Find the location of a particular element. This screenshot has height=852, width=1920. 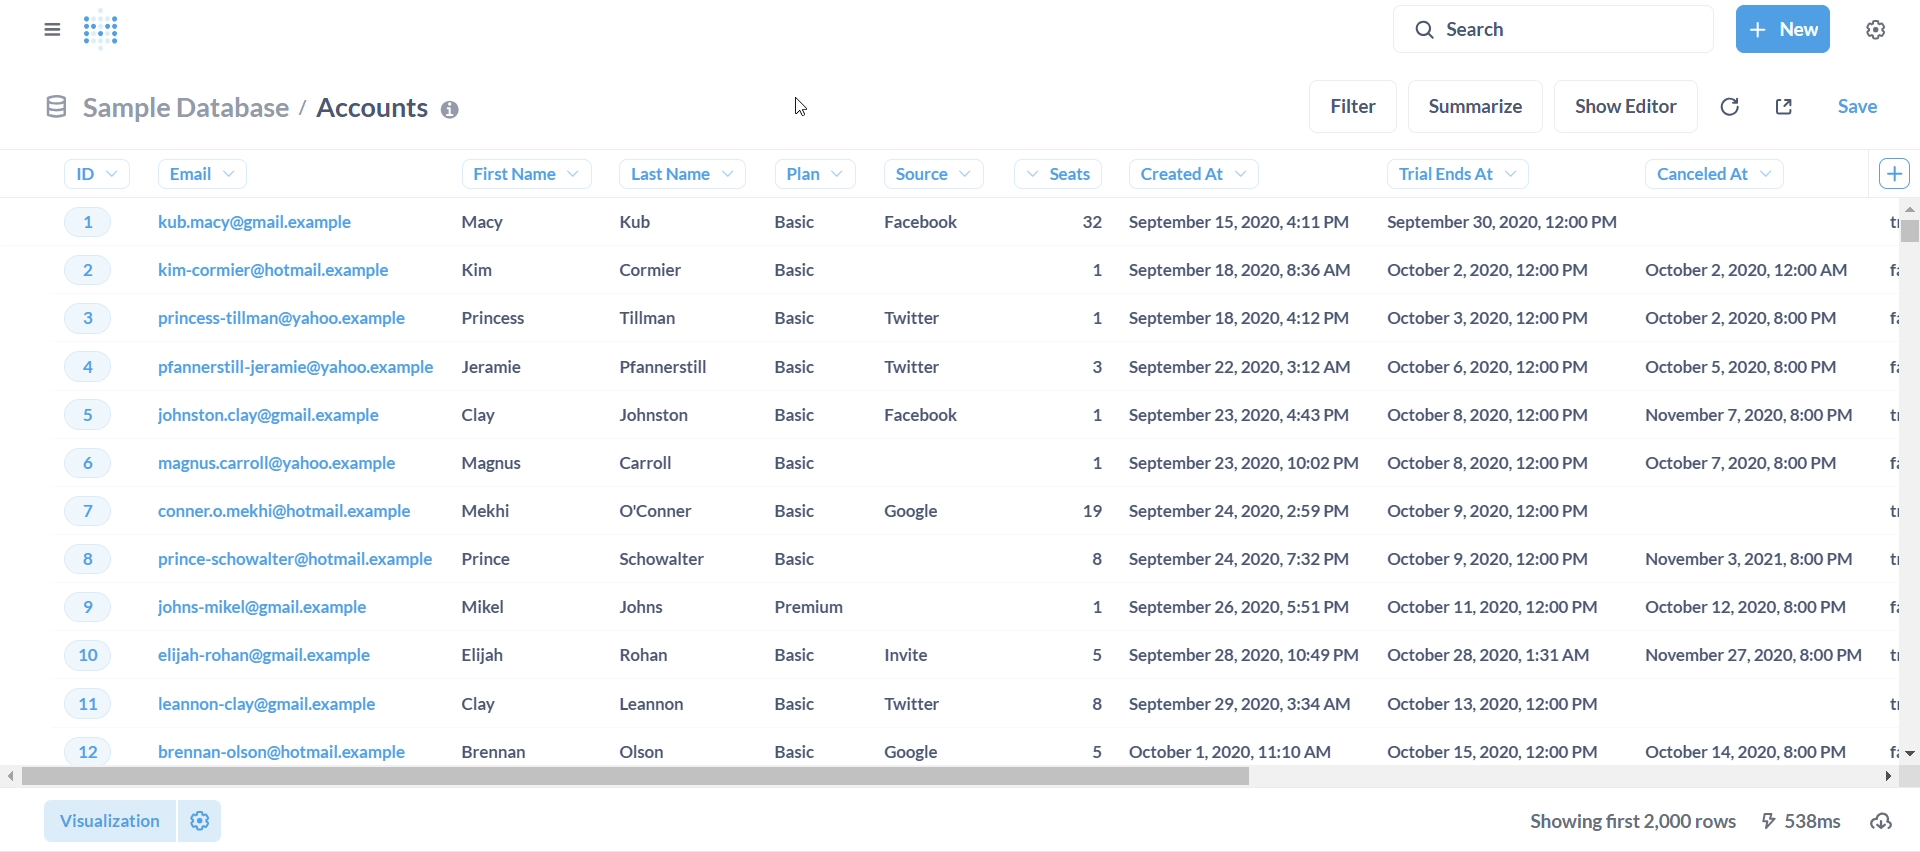

search is located at coordinates (1500, 28).